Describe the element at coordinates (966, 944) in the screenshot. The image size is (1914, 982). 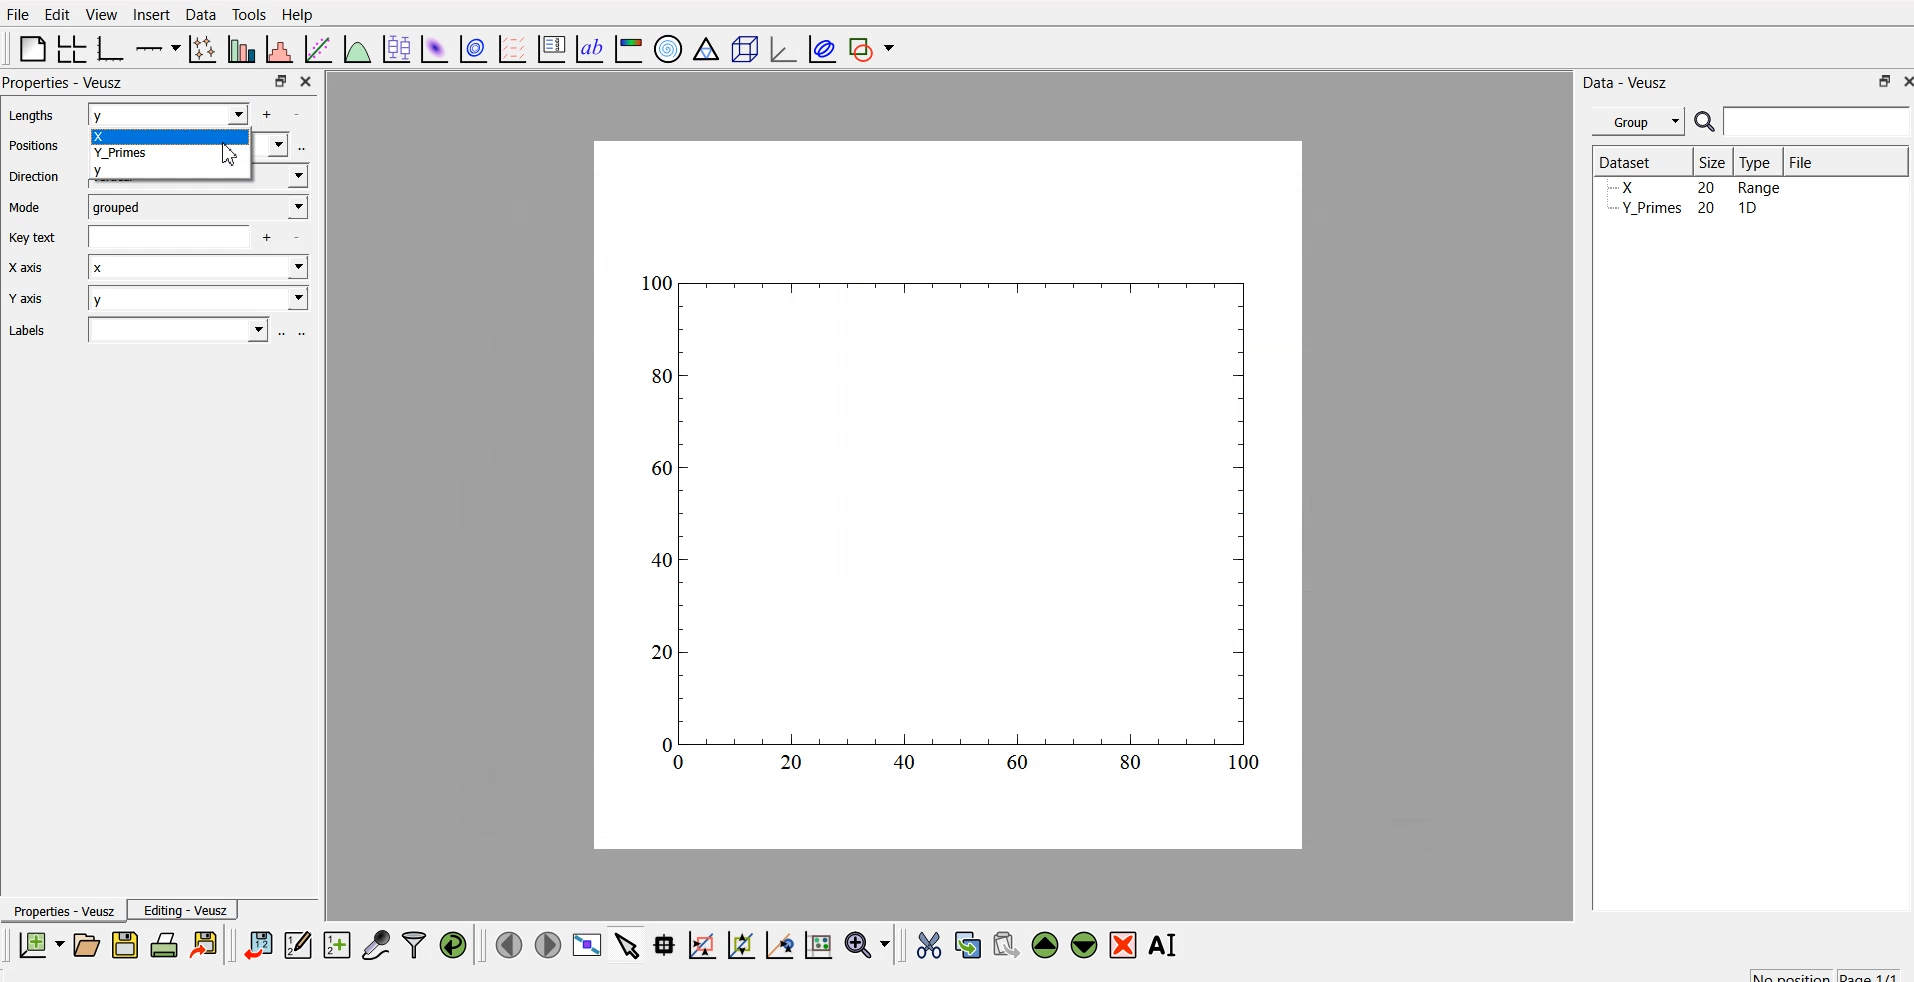
I see `copy the widget` at that location.